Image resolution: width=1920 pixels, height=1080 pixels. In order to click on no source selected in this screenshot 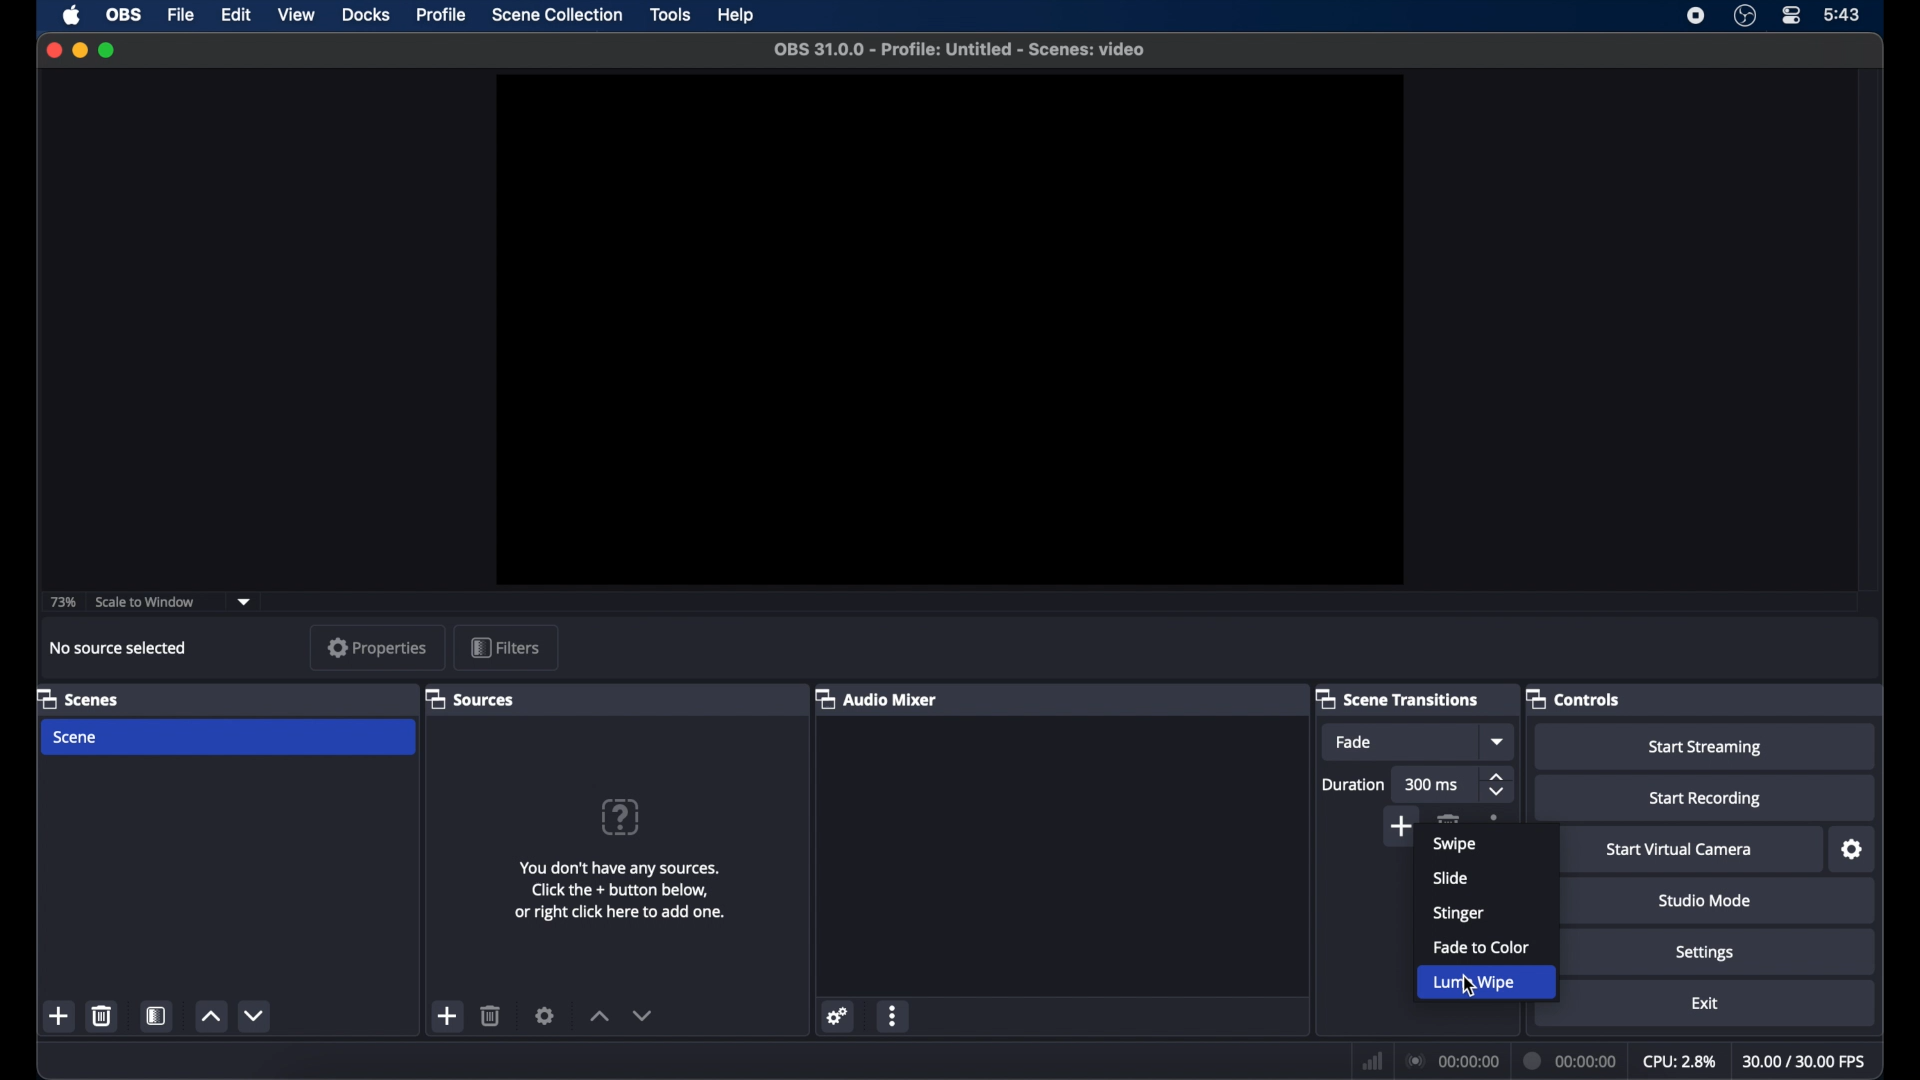, I will do `click(118, 647)`.